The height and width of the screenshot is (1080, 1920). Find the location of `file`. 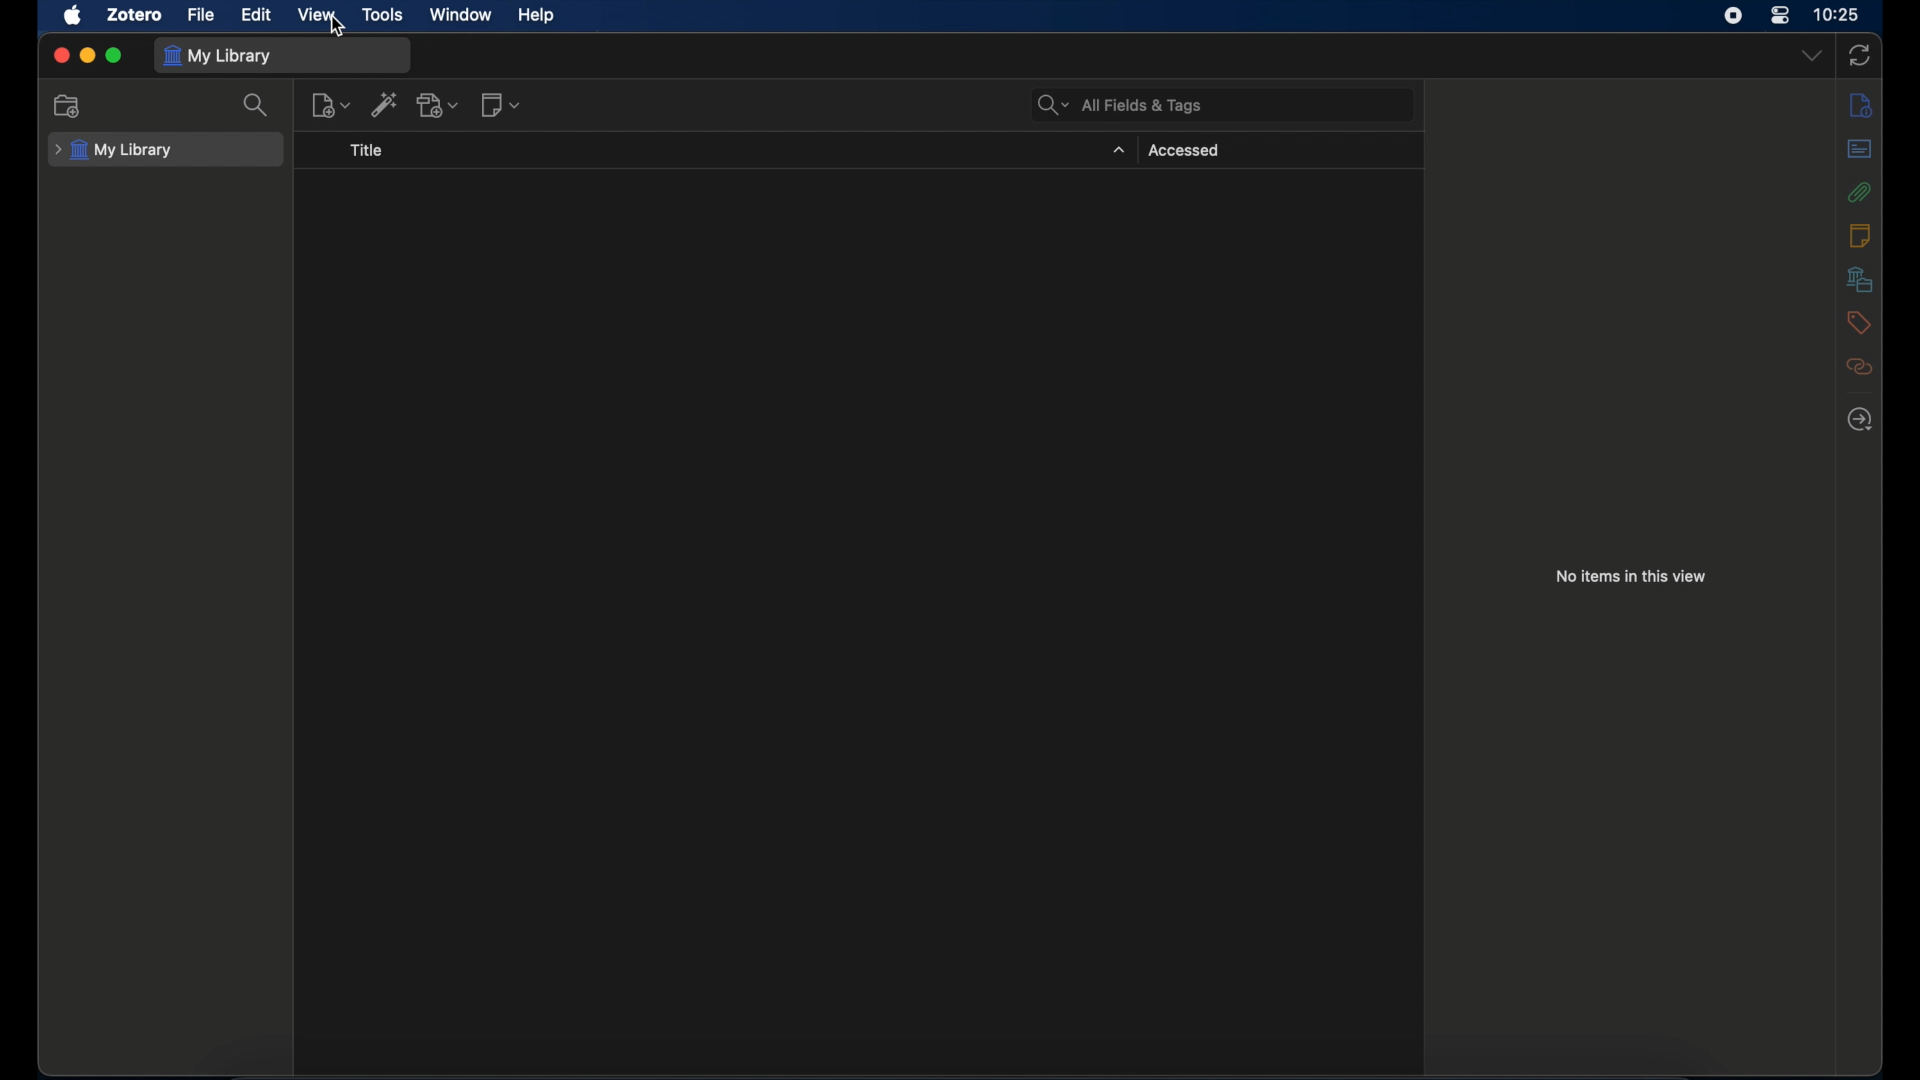

file is located at coordinates (200, 14).